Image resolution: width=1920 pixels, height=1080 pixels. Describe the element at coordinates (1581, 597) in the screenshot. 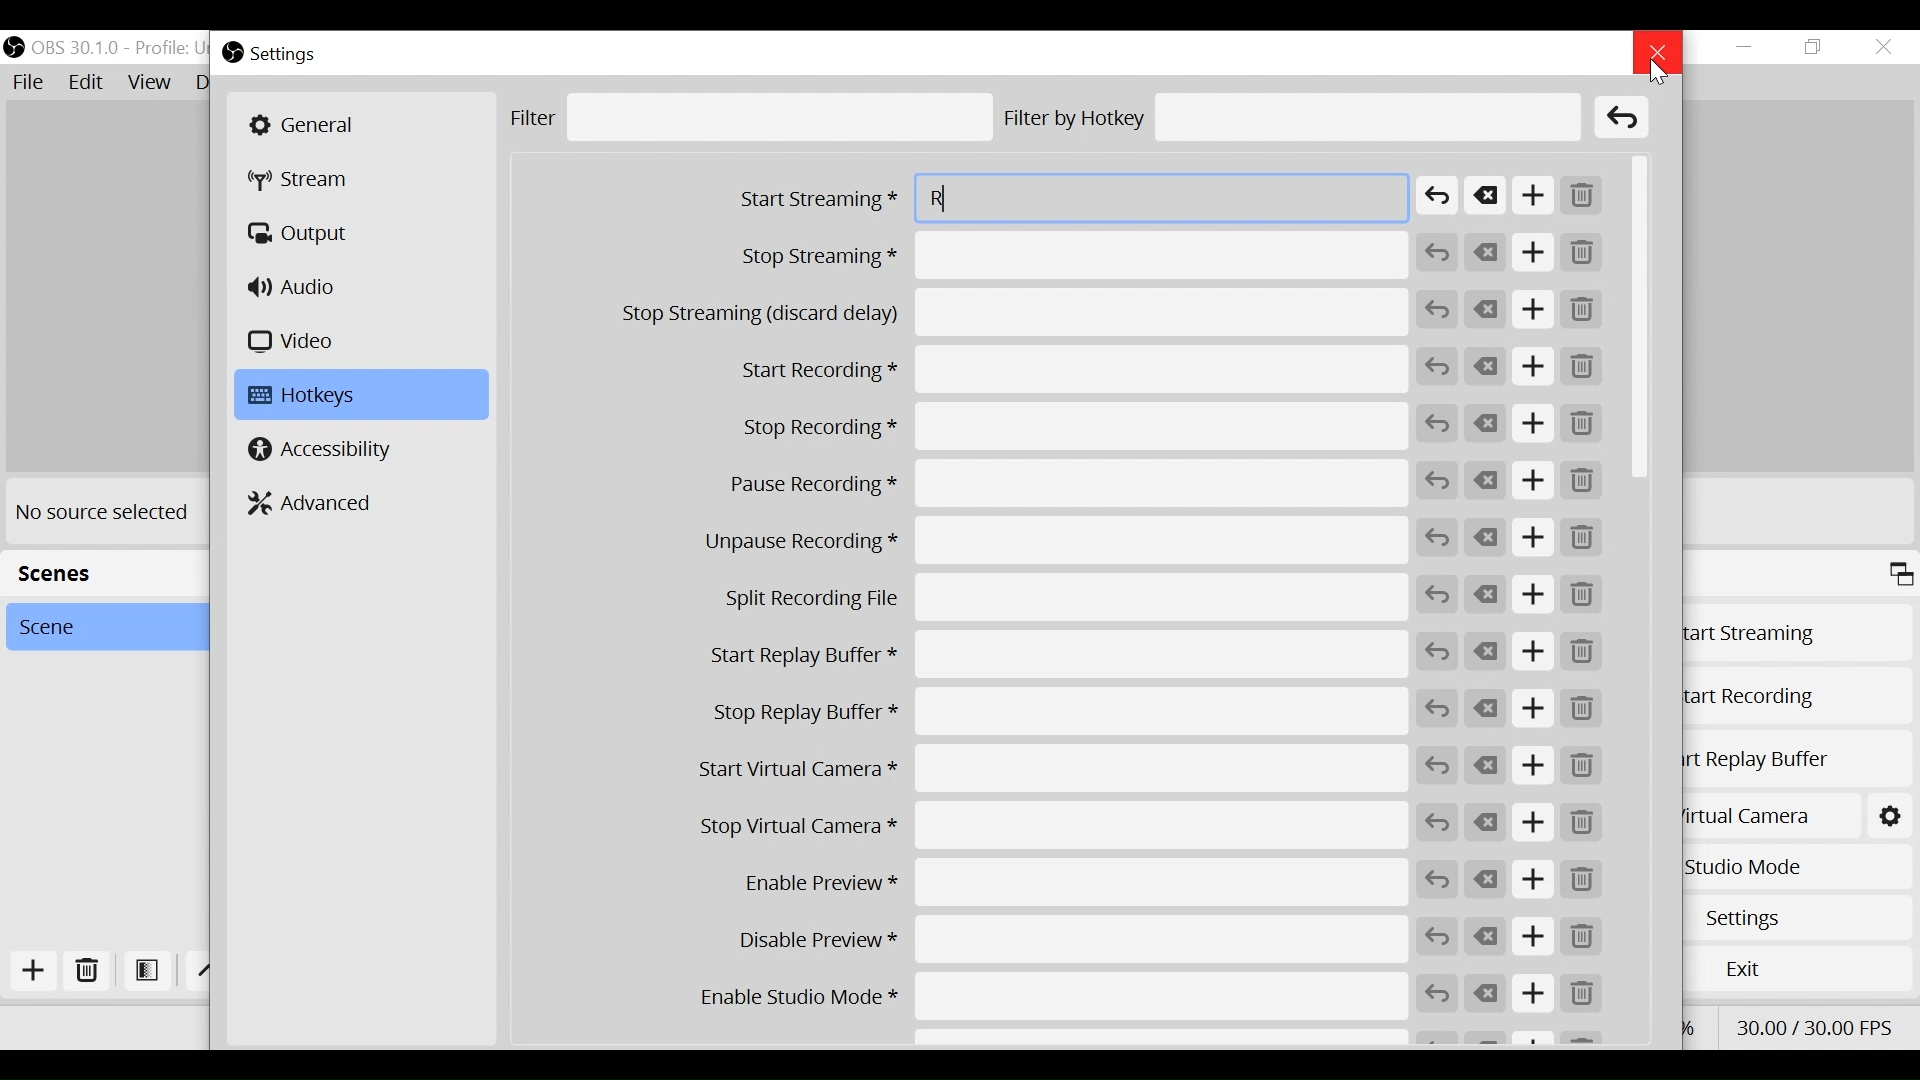

I see `Remove` at that location.